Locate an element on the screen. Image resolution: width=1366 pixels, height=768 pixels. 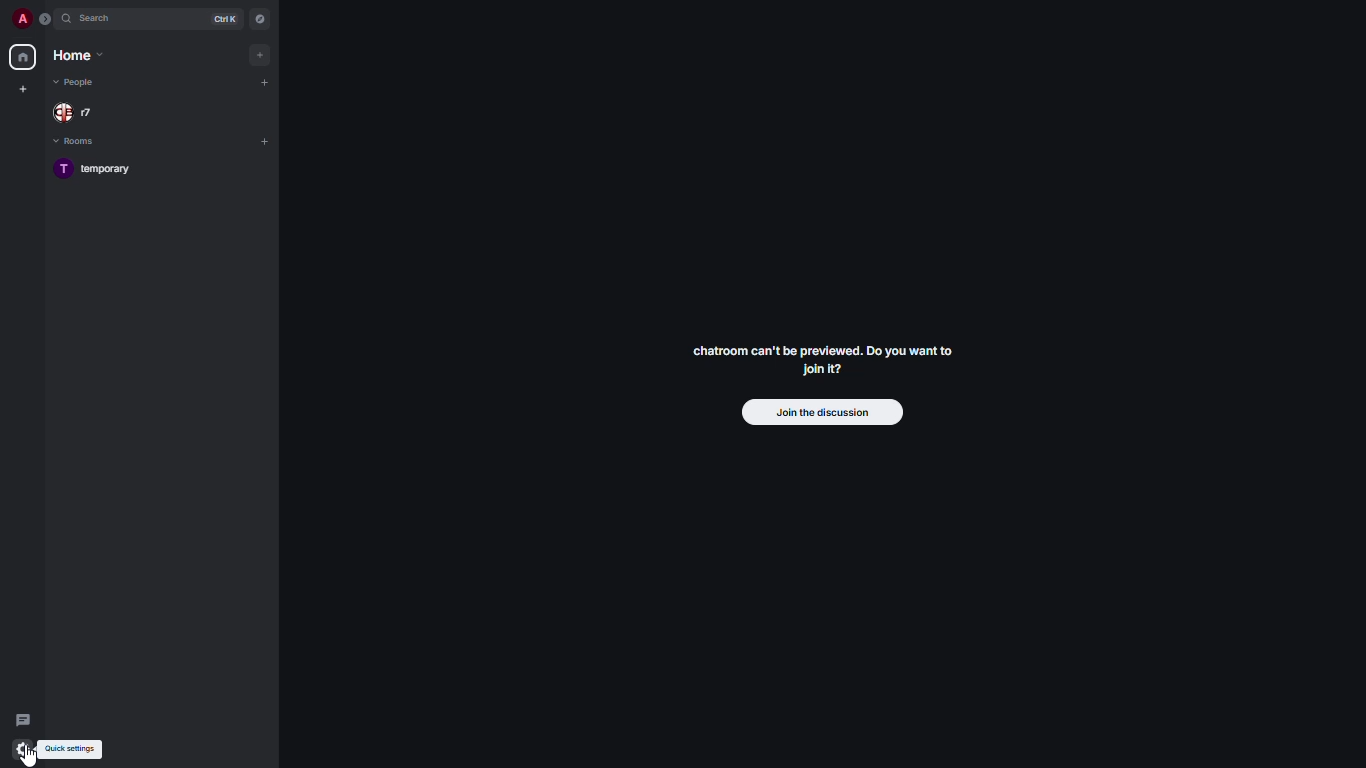
expand is located at coordinates (46, 19).